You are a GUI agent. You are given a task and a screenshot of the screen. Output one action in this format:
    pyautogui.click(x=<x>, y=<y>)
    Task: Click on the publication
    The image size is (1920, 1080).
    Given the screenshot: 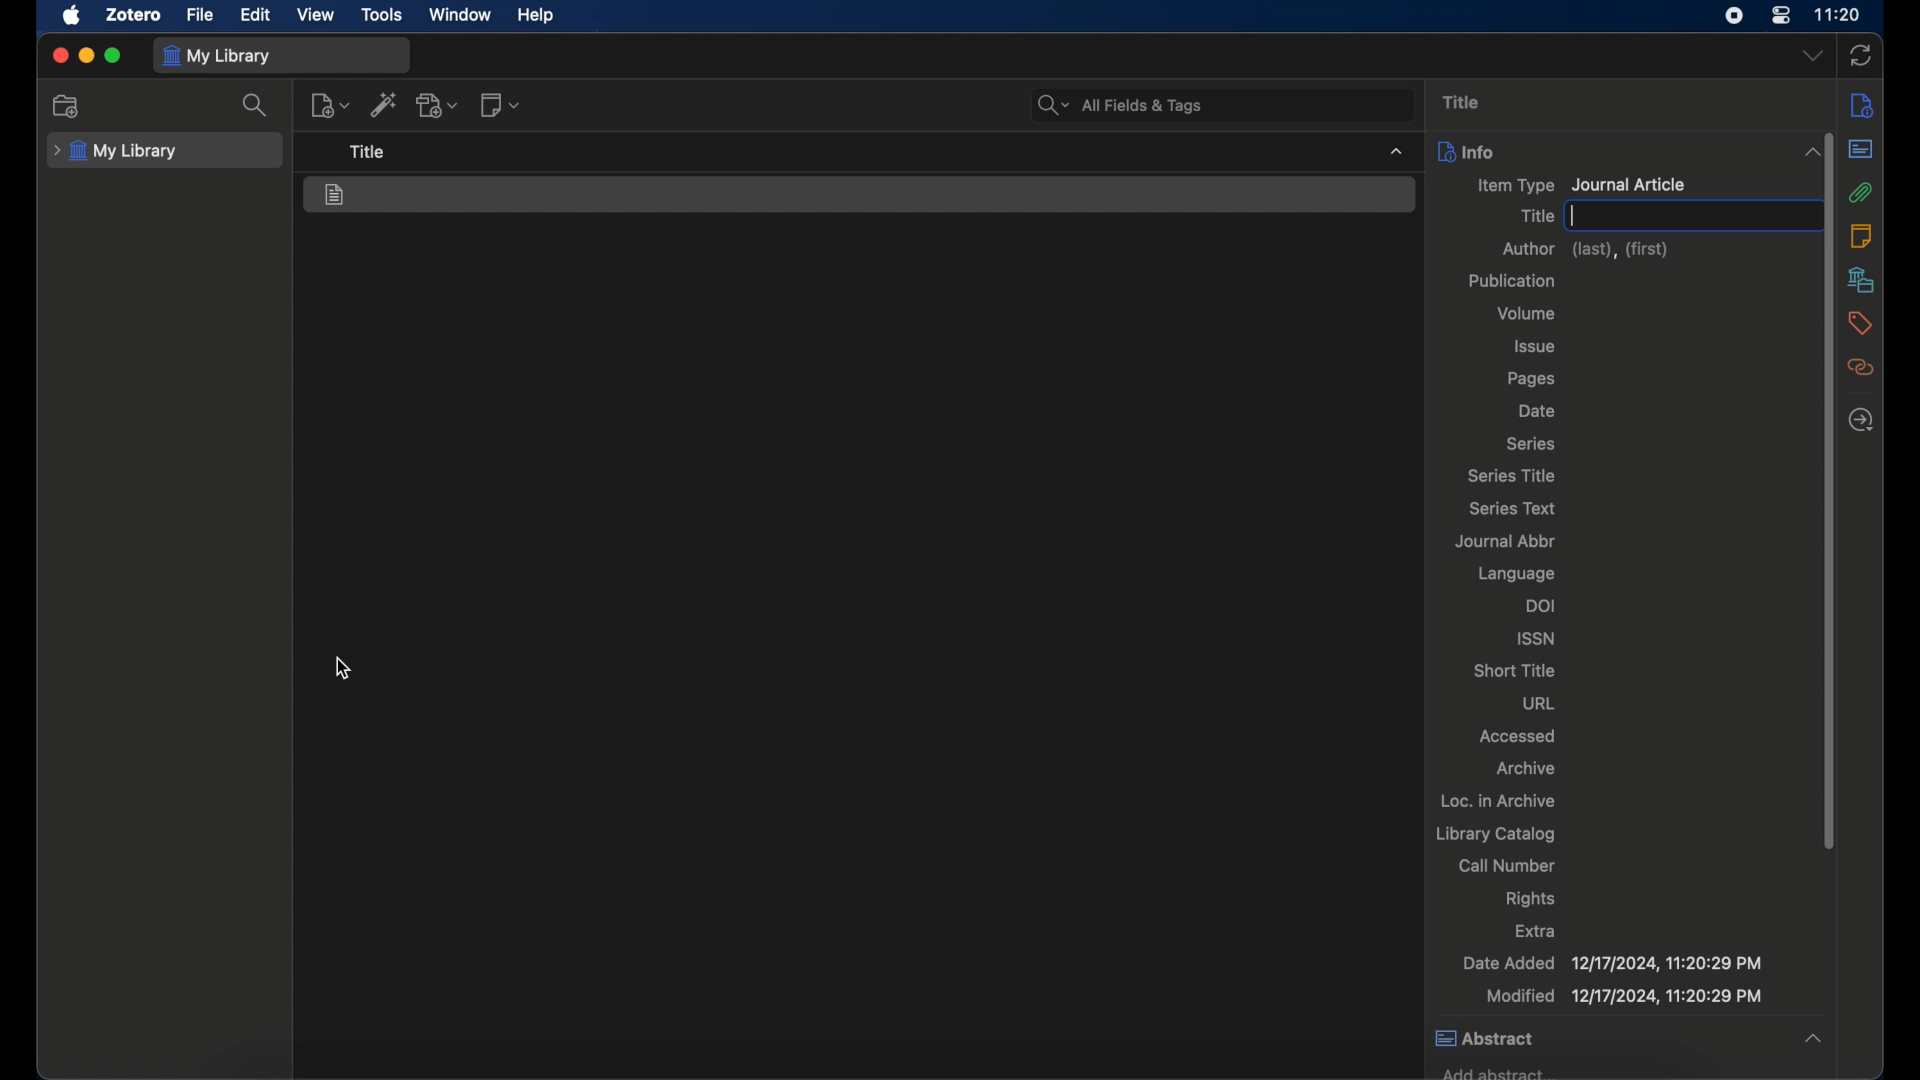 What is the action you would take?
    pyautogui.click(x=1512, y=280)
    